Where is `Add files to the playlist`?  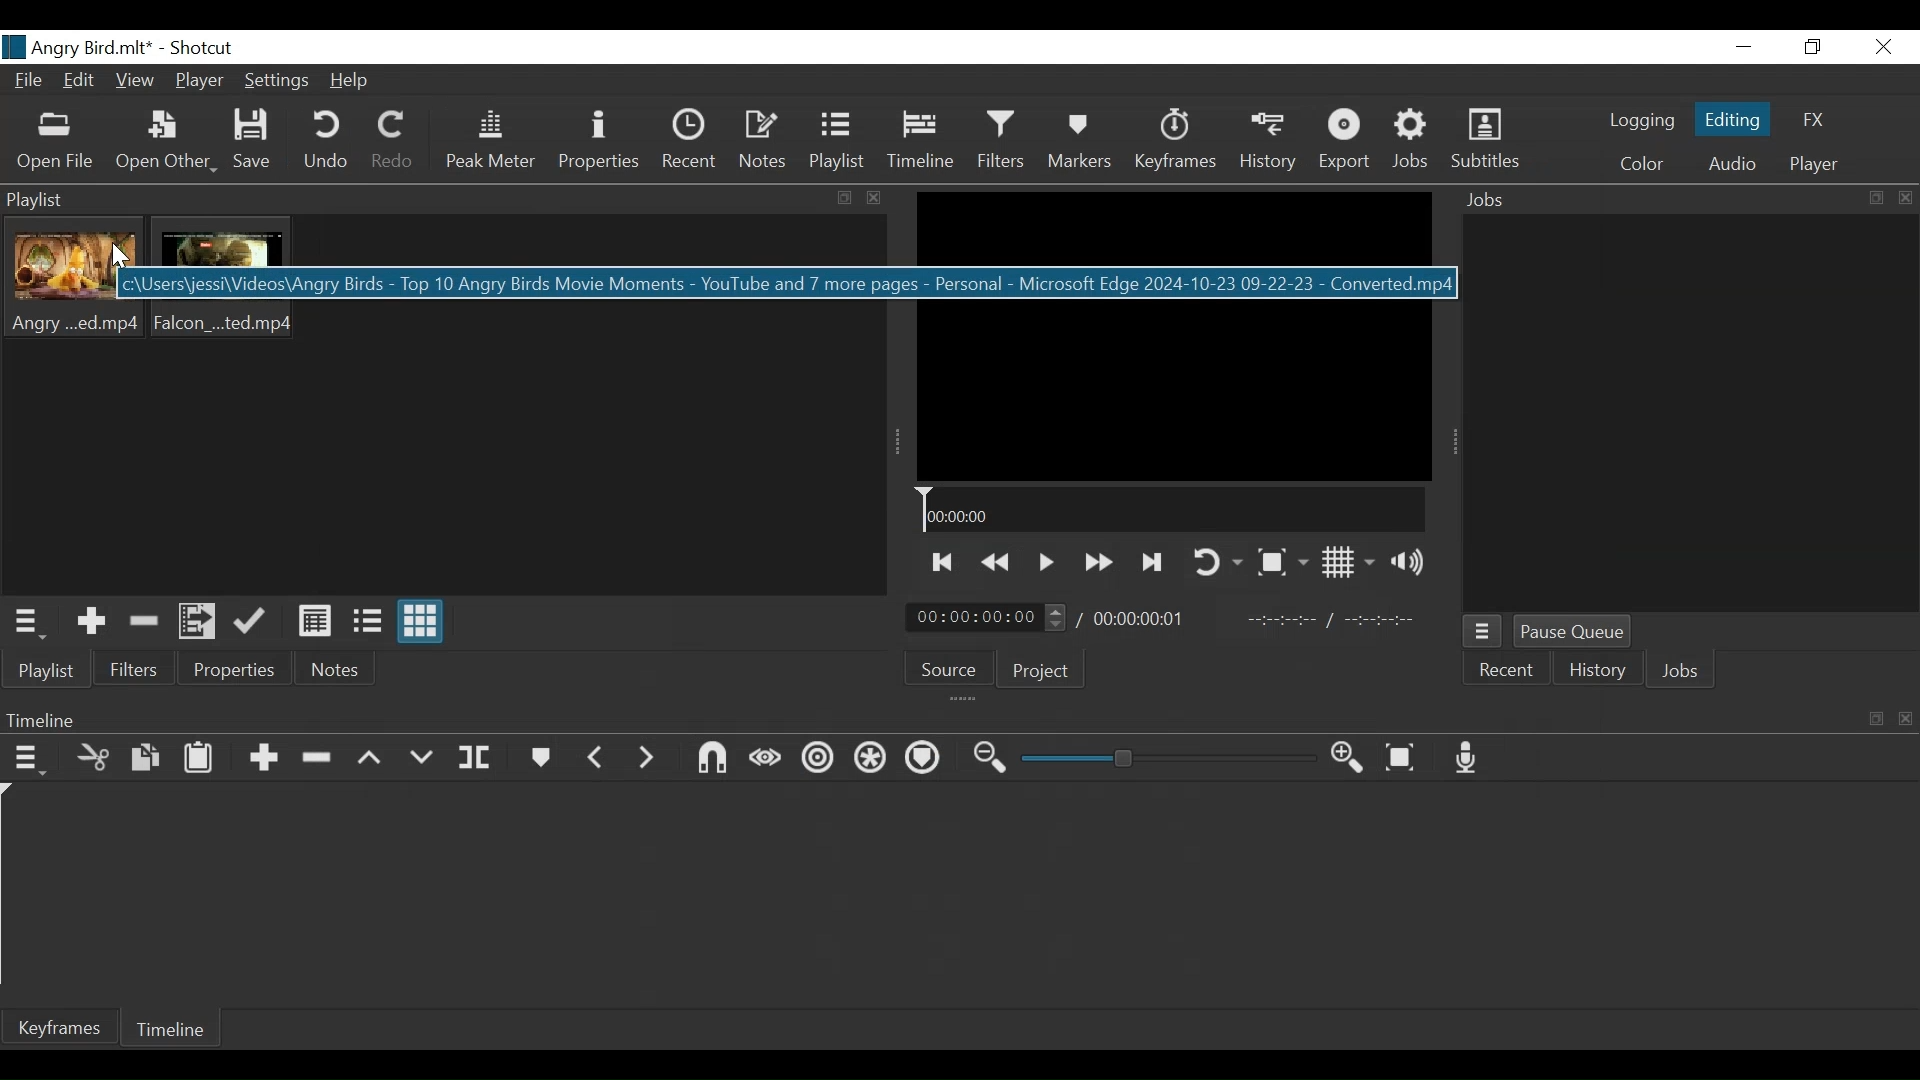
Add files to the playlist is located at coordinates (199, 622).